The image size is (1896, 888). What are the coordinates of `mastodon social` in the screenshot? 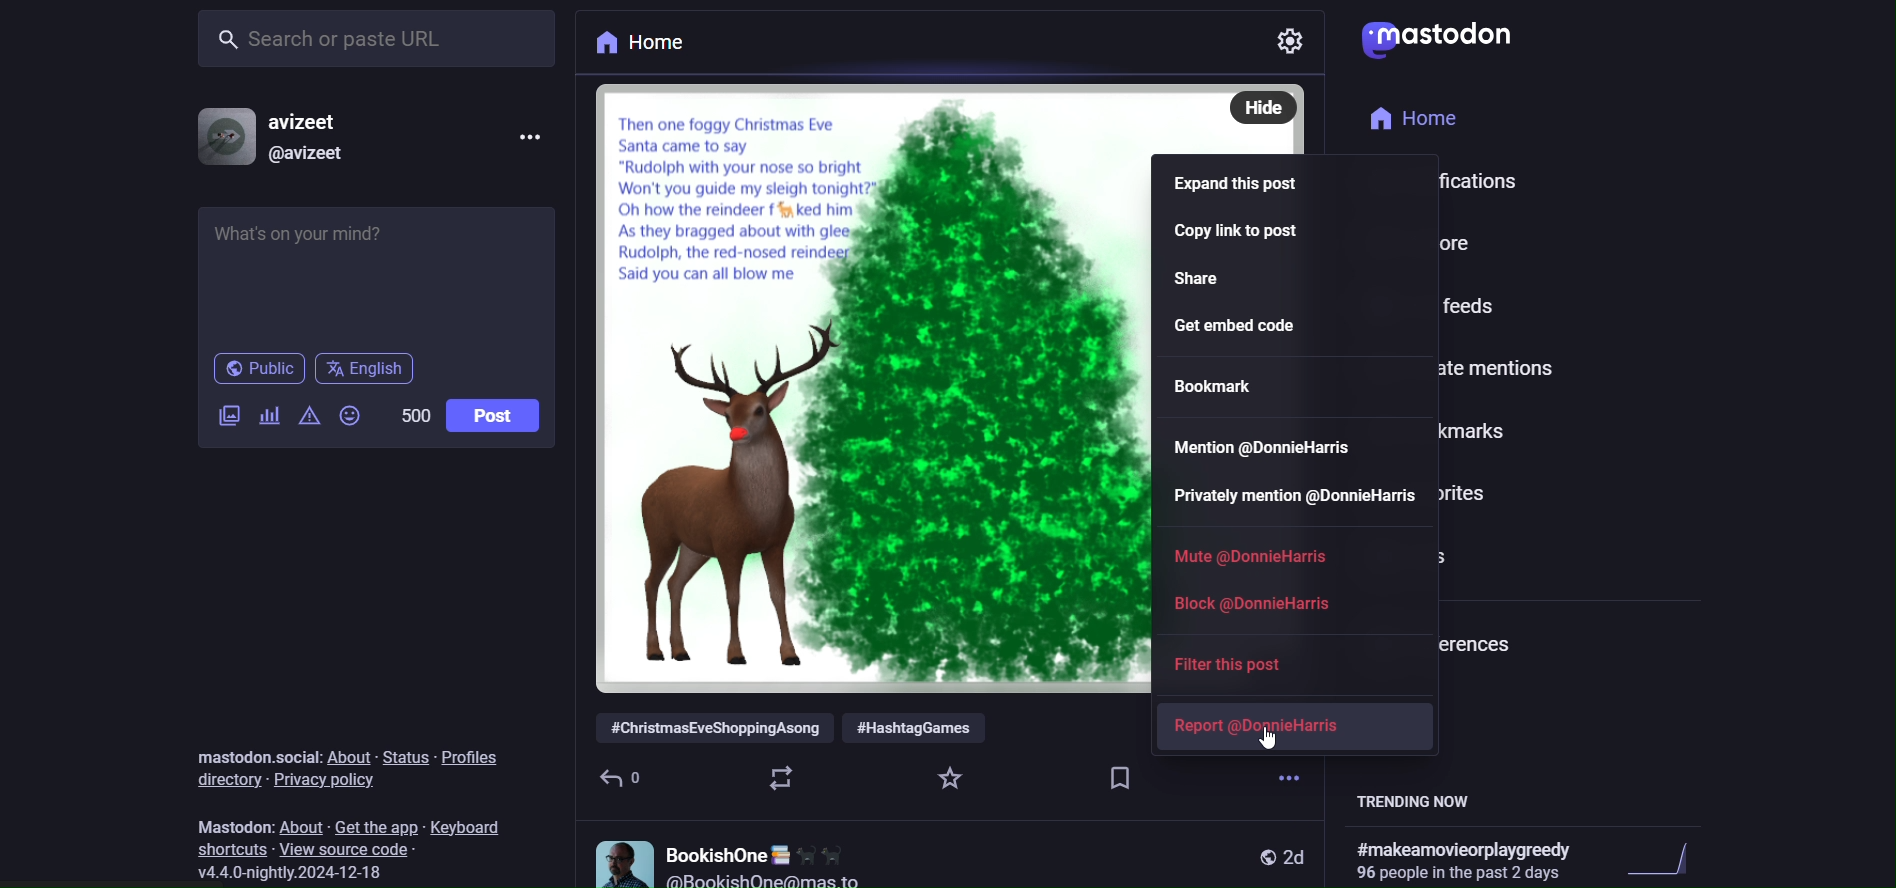 It's located at (257, 754).